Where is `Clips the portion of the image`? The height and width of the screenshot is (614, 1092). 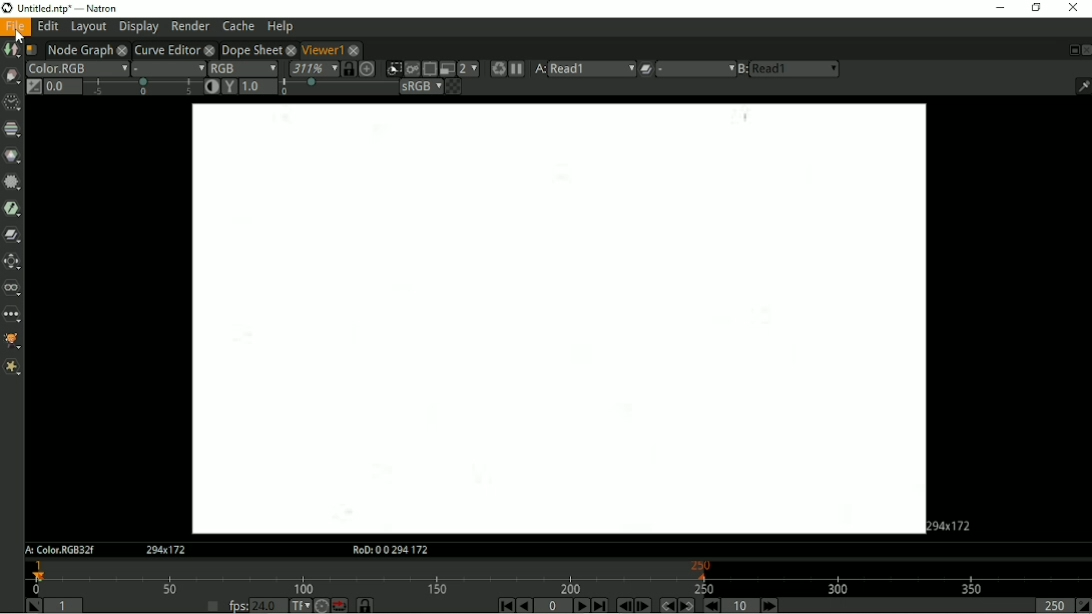
Clips the portion of the image is located at coordinates (393, 69).